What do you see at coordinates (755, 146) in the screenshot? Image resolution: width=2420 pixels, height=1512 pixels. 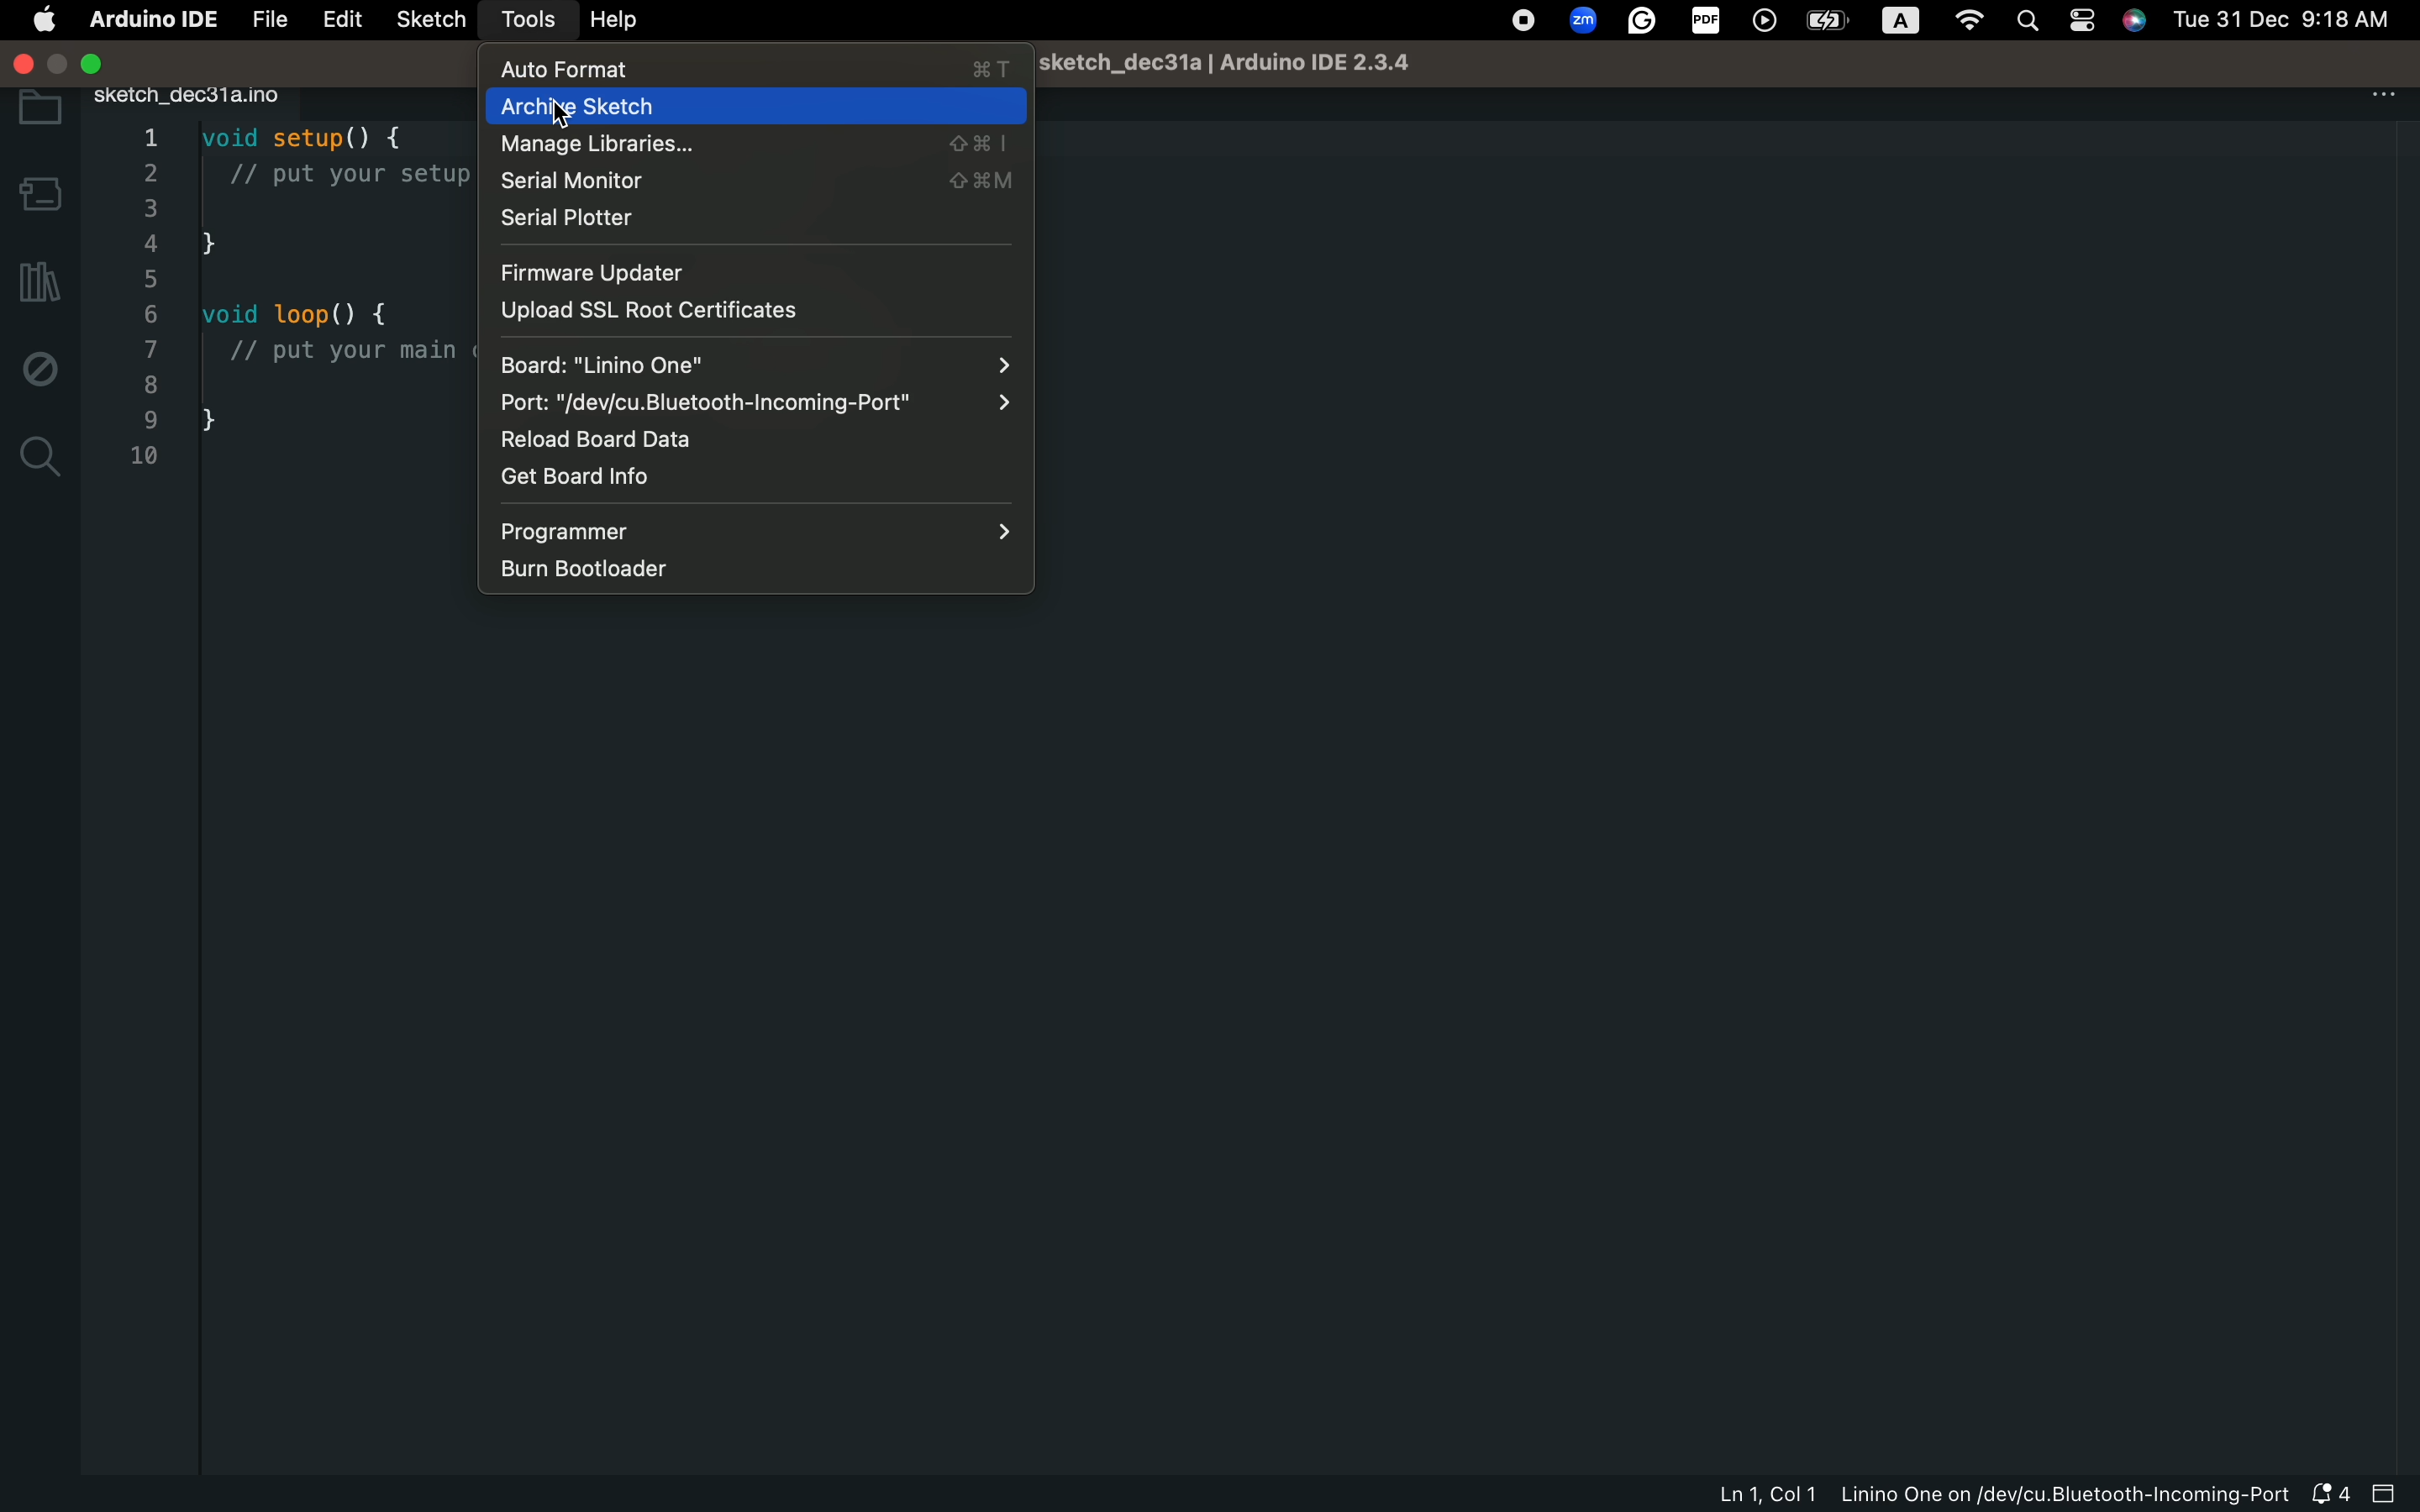 I see `Manage library ` at bounding box center [755, 146].